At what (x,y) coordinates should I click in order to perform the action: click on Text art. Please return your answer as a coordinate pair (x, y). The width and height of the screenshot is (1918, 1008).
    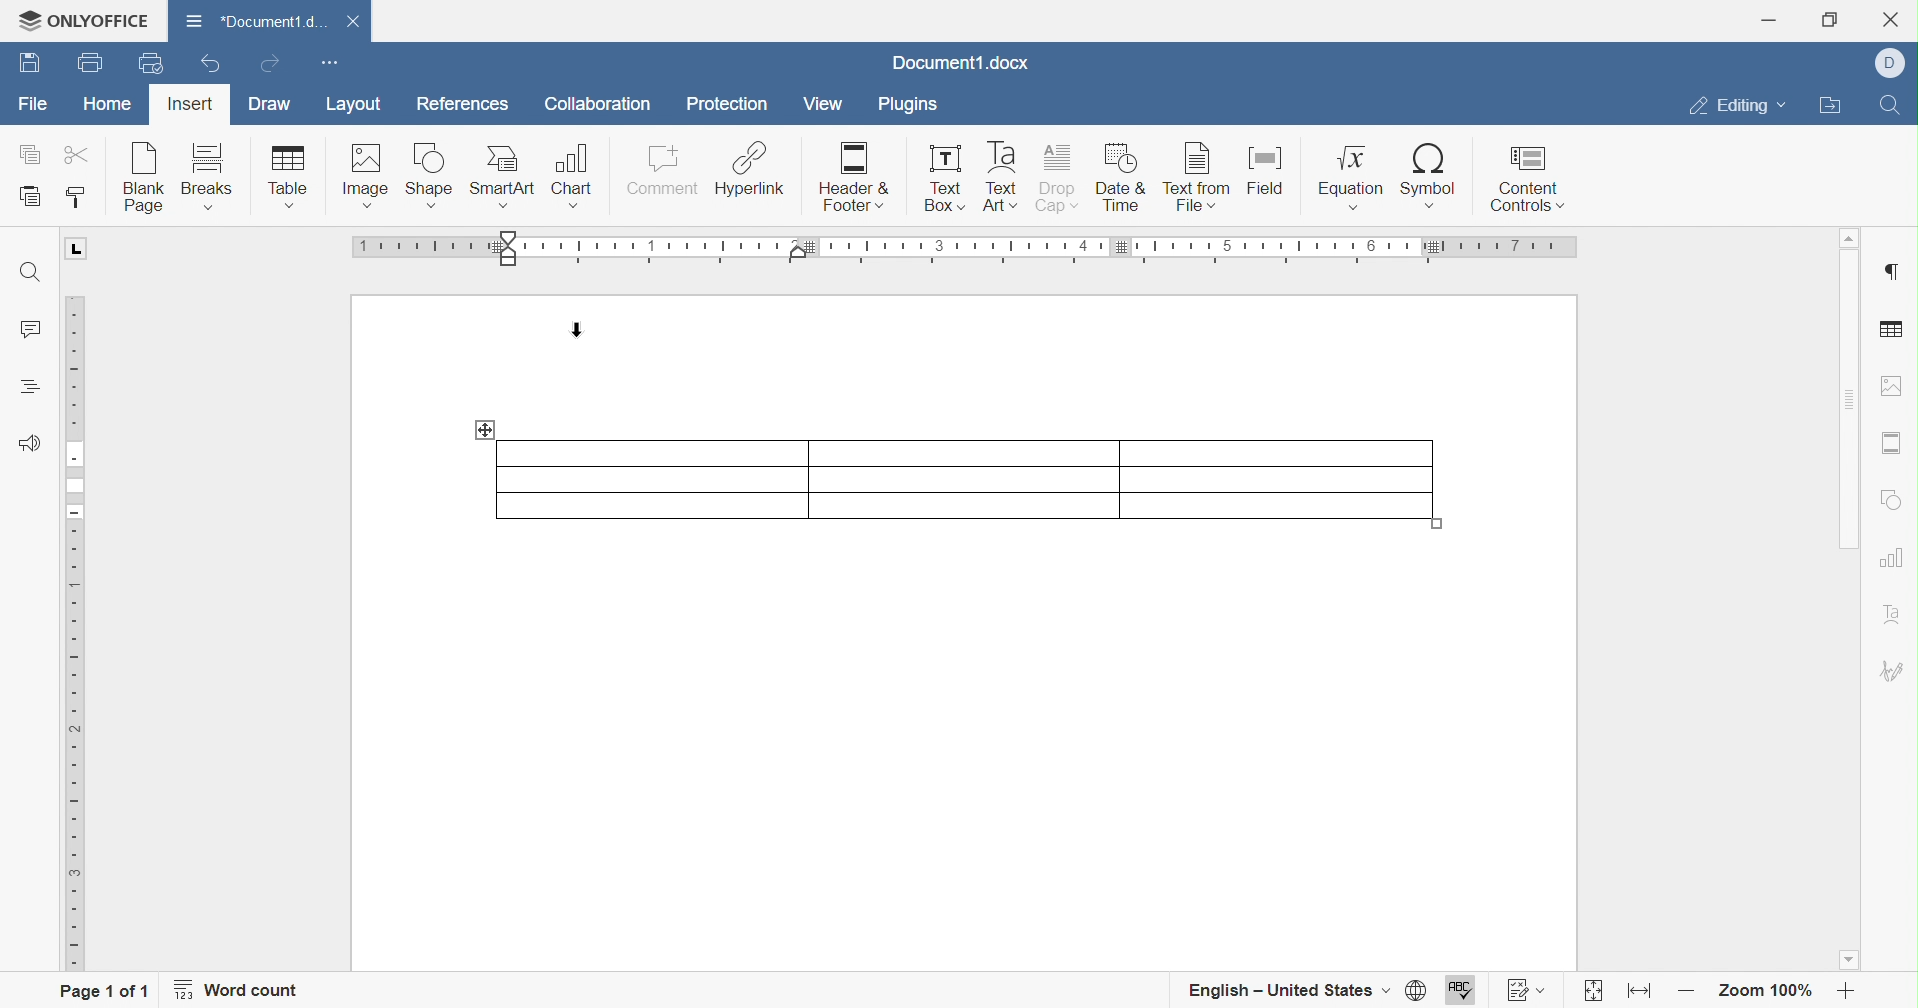
    Looking at the image, I should click on (1005, 177).